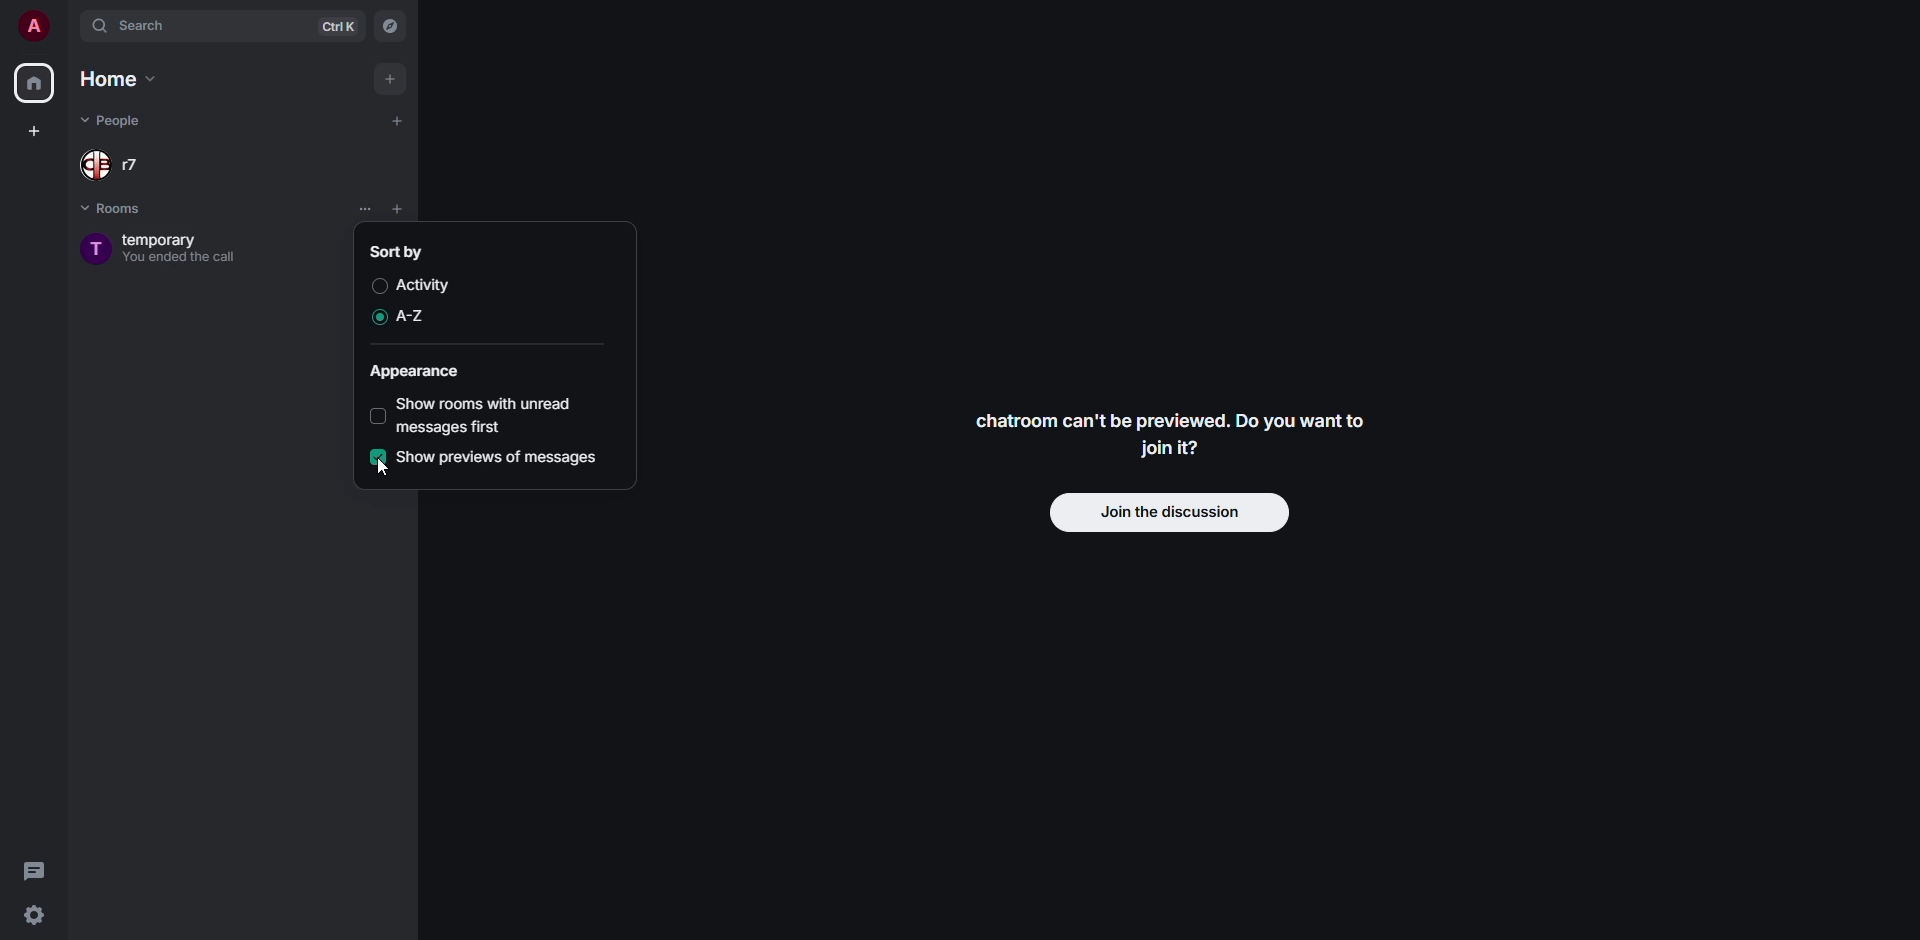 This screenshot has width=1920, height=940. Describe the element at coordinates (378, 457) in the screenshot. I see `enabled` at that location.